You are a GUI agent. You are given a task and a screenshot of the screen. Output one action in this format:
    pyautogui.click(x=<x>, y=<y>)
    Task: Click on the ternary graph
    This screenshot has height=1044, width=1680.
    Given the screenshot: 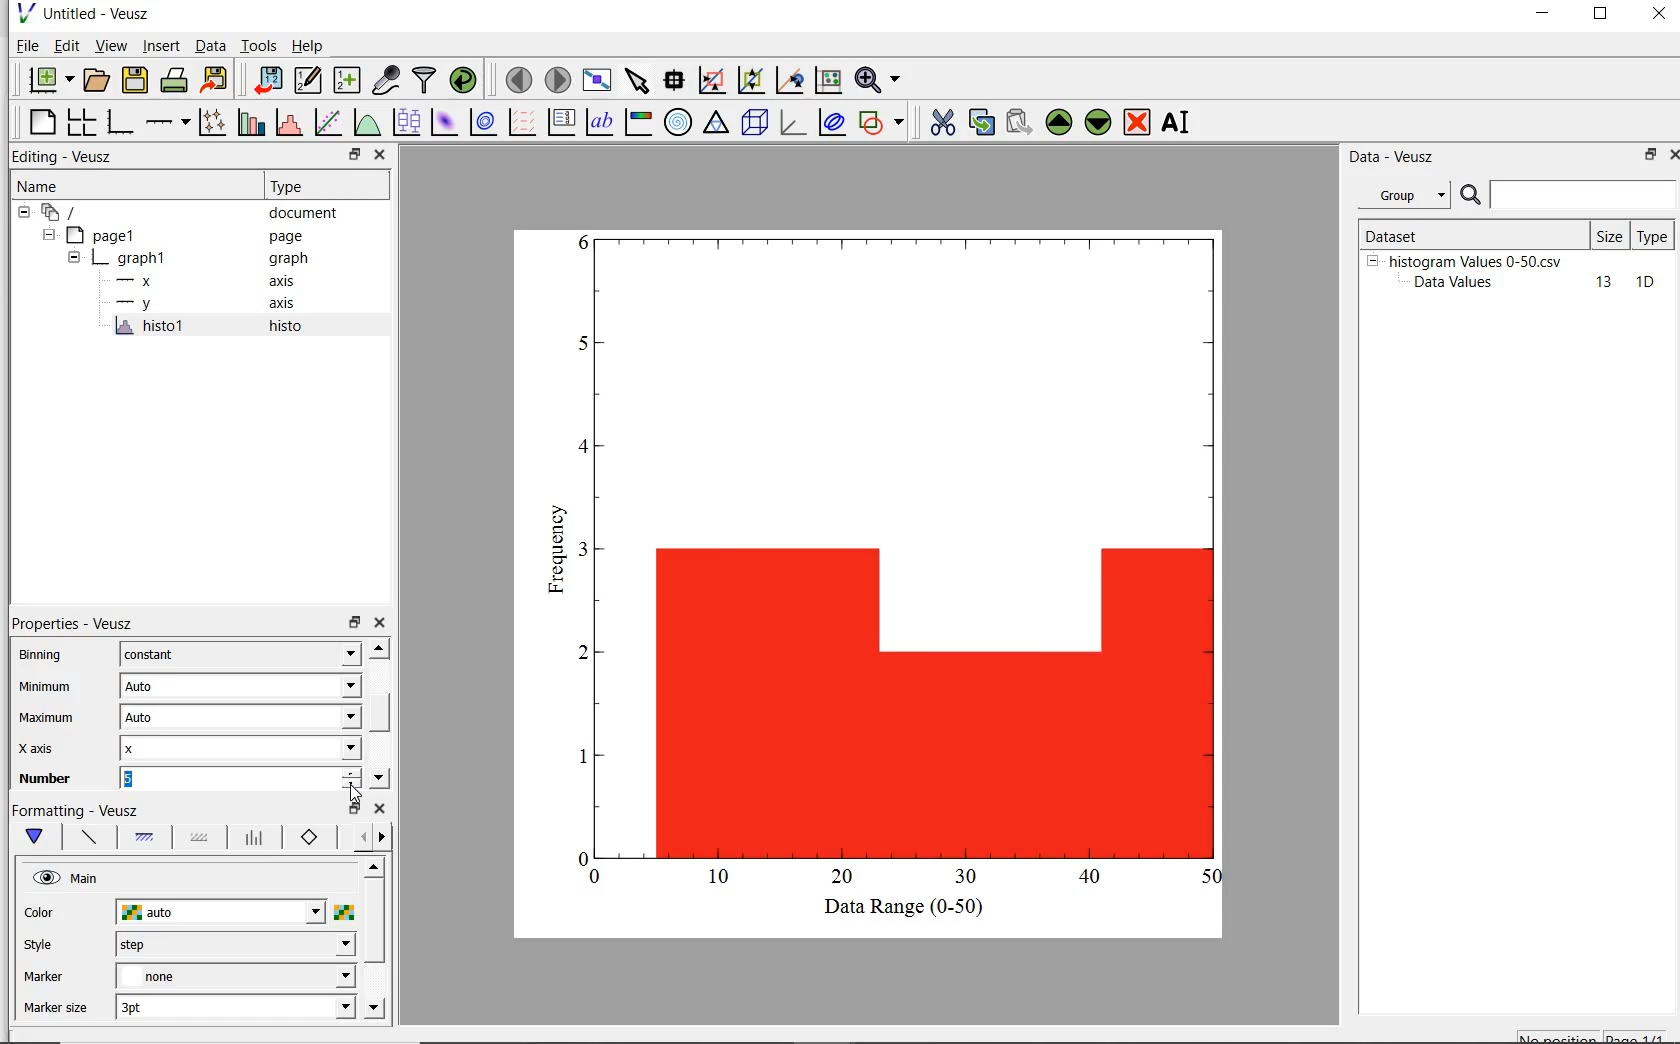 What is the action you would take?
    pyautogui.click(x=717, y=124)
    